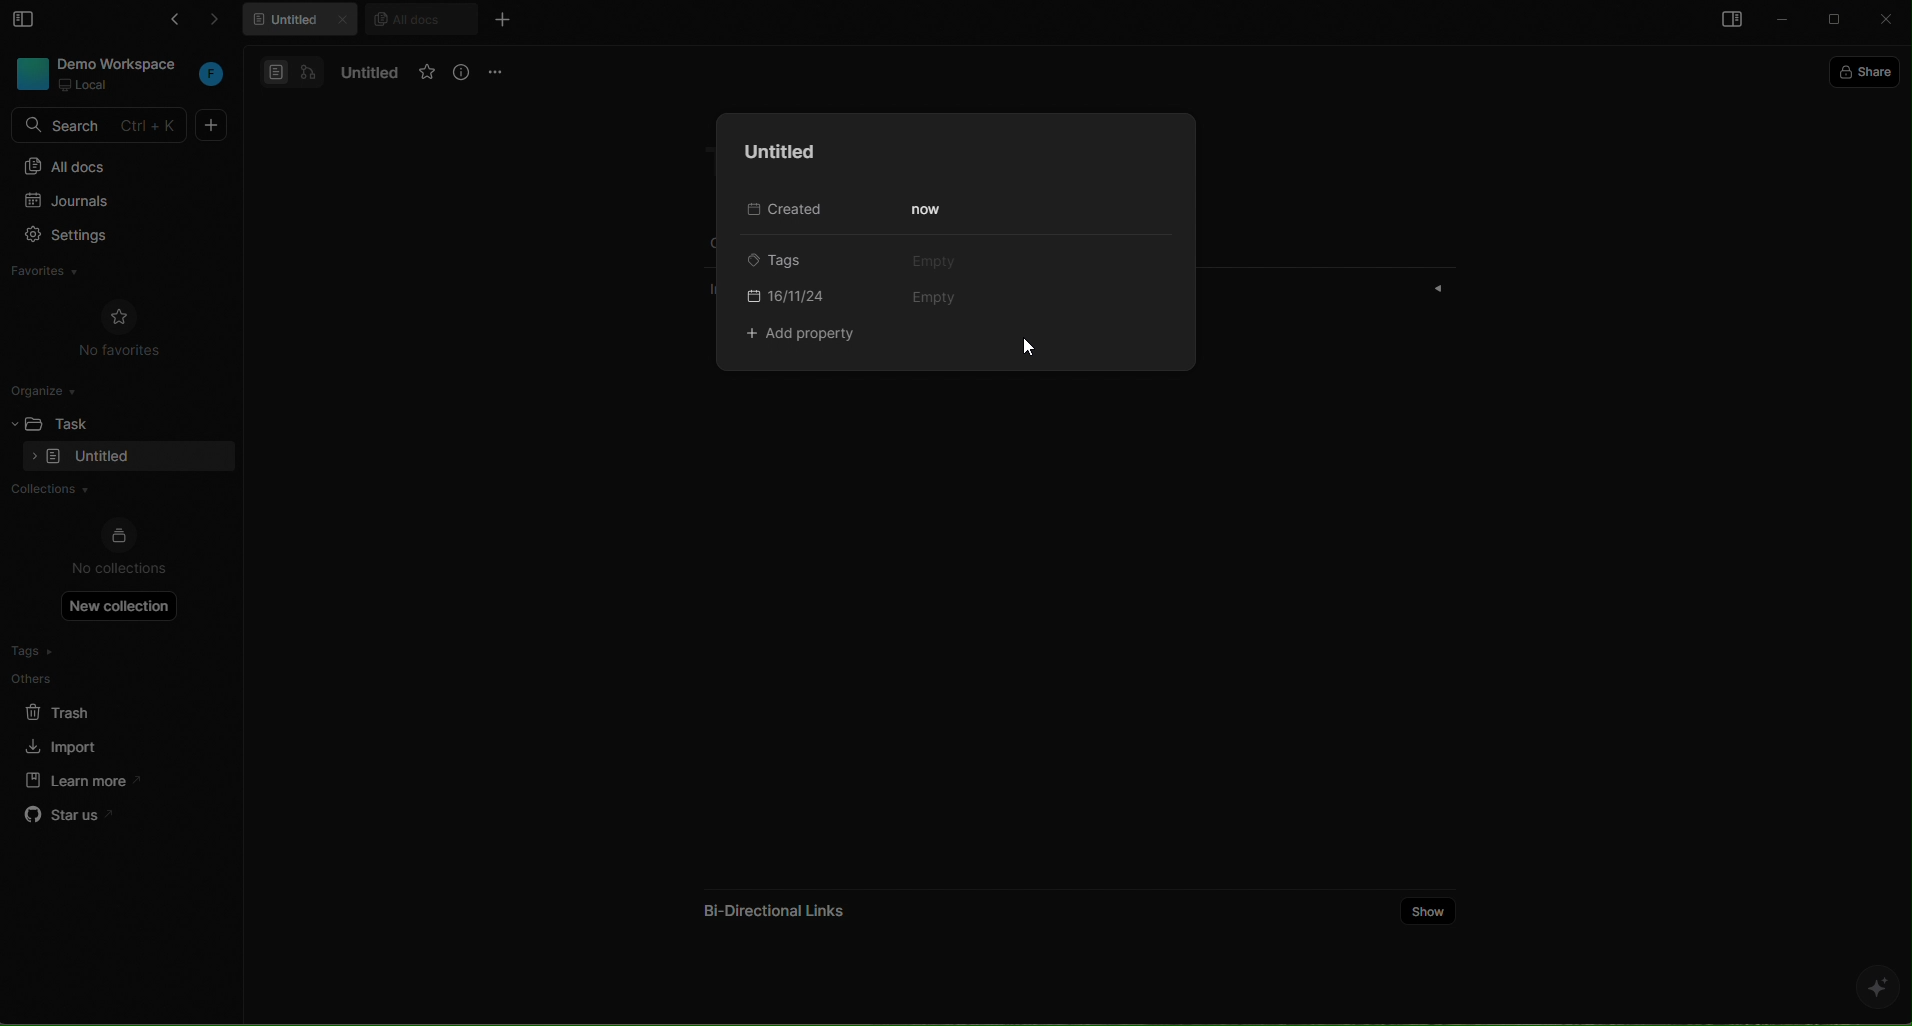  I want to click on empty, so click(933, 260).